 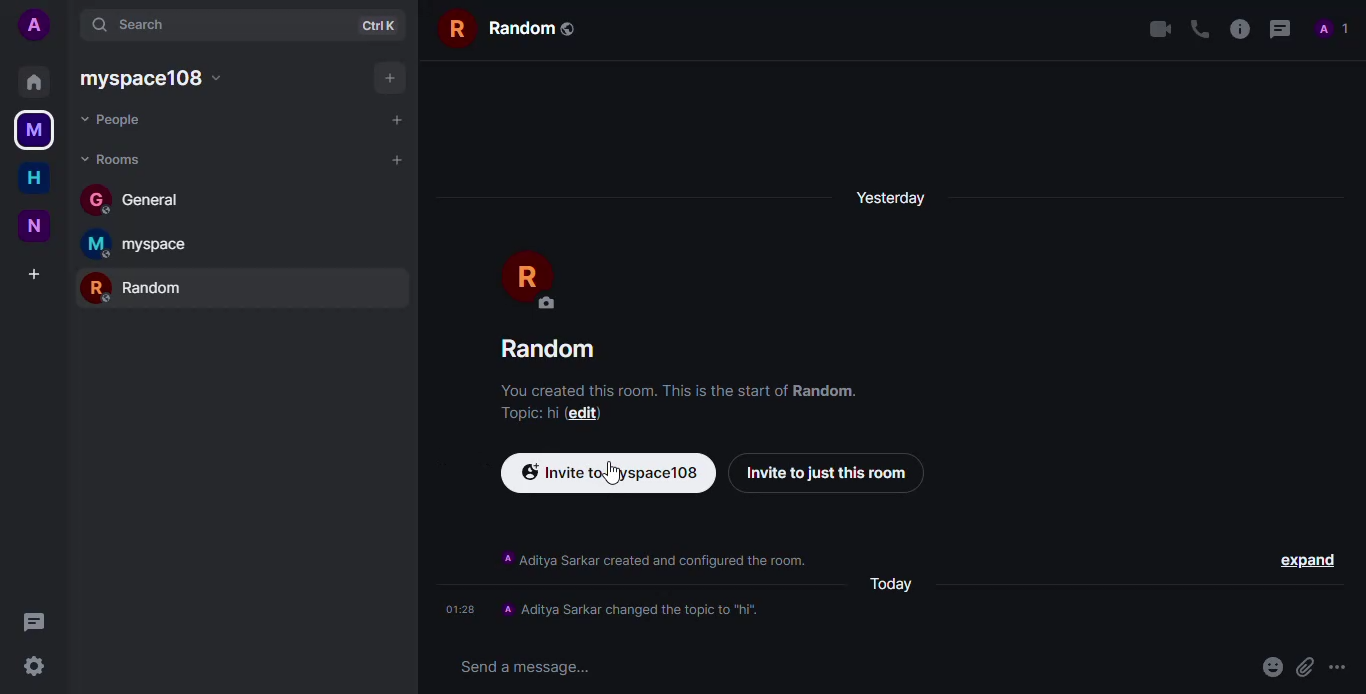 What do you see at coordinates (459, 610) in the screenshot?
I see `01:28` at bounding box center [459, 610].